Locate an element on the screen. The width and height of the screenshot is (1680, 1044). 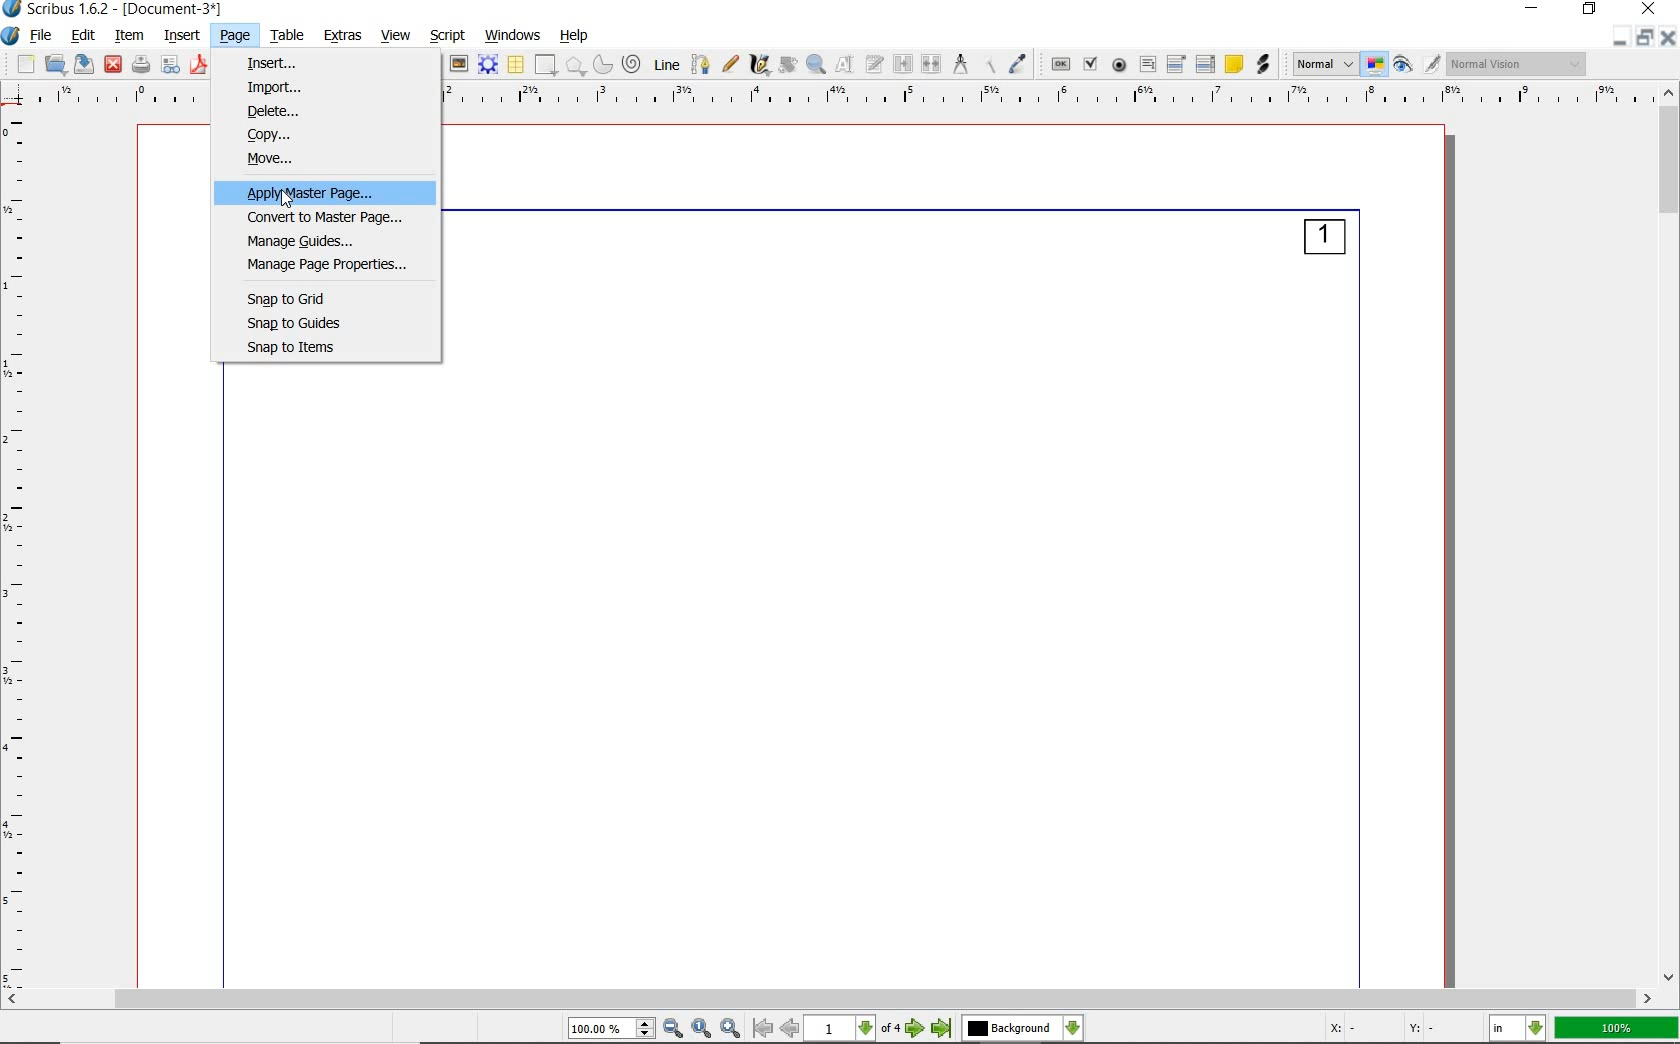
table is located at coordinates (516, 63).